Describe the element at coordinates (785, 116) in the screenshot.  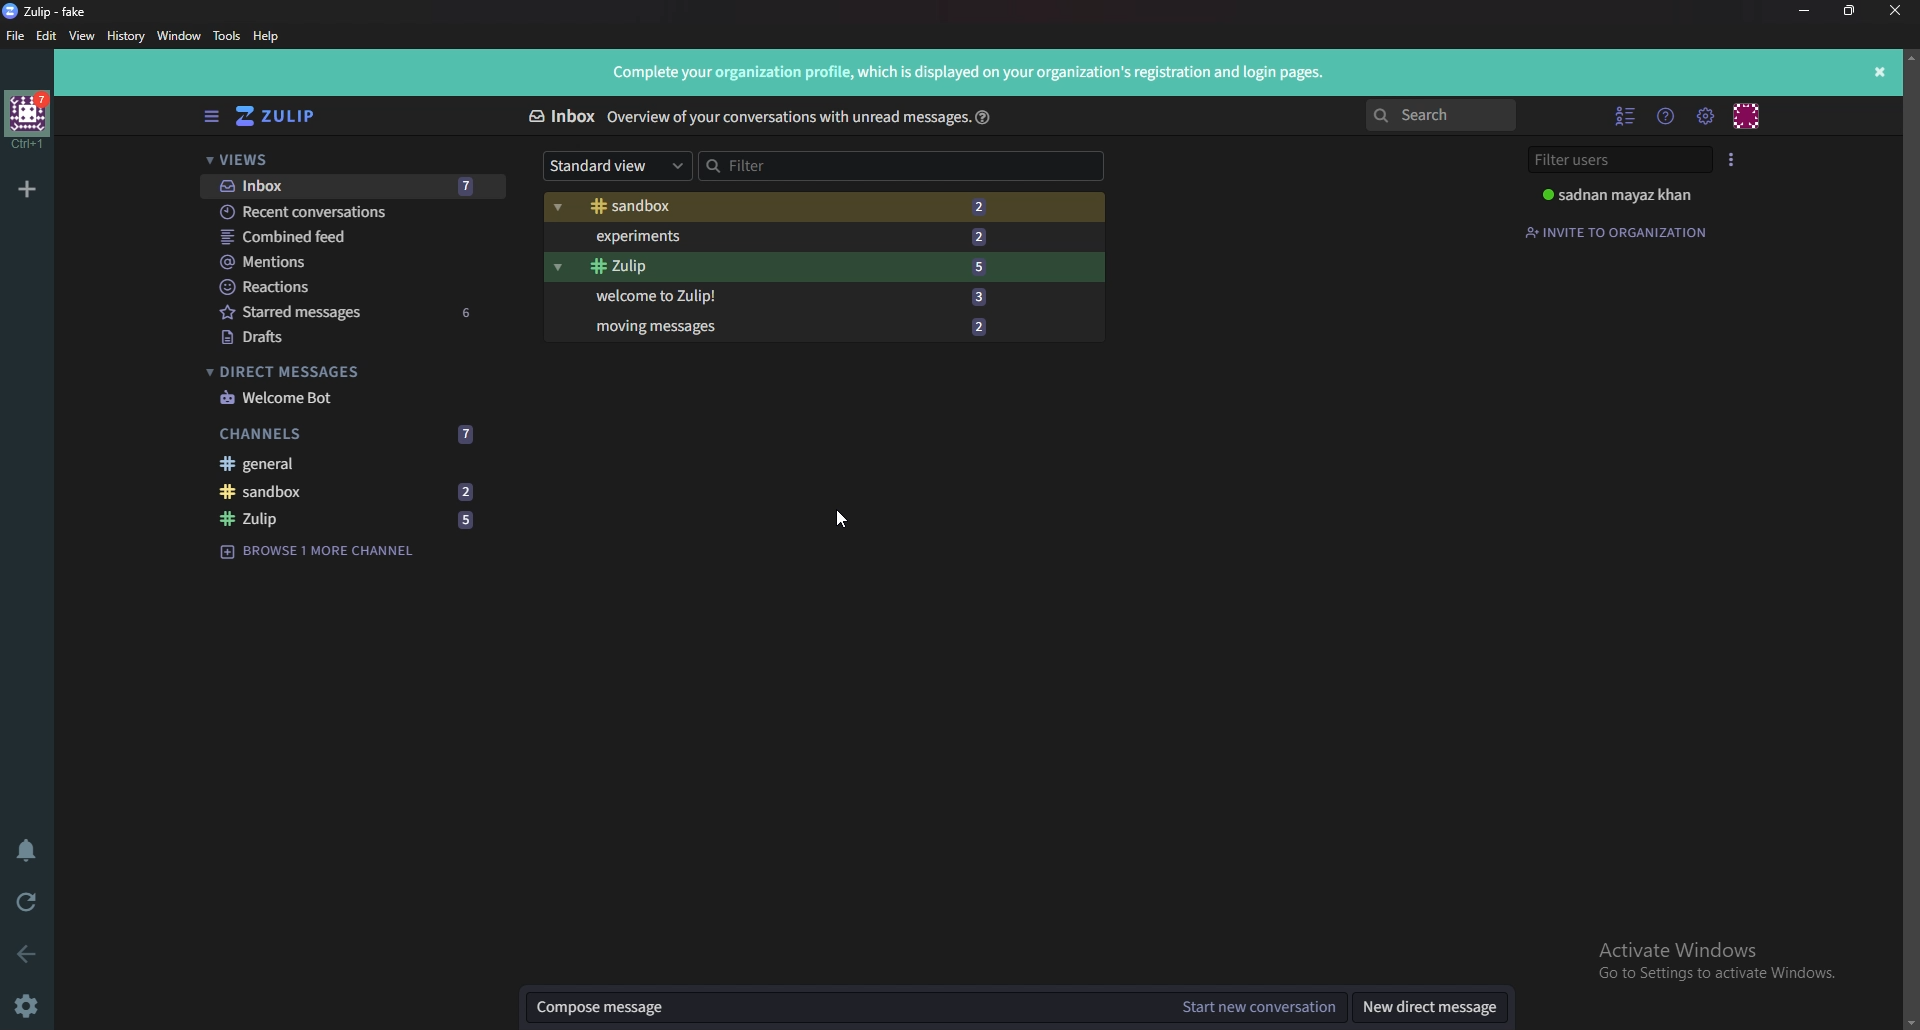
I see `Overview of your conversations with unread message:` at that location.